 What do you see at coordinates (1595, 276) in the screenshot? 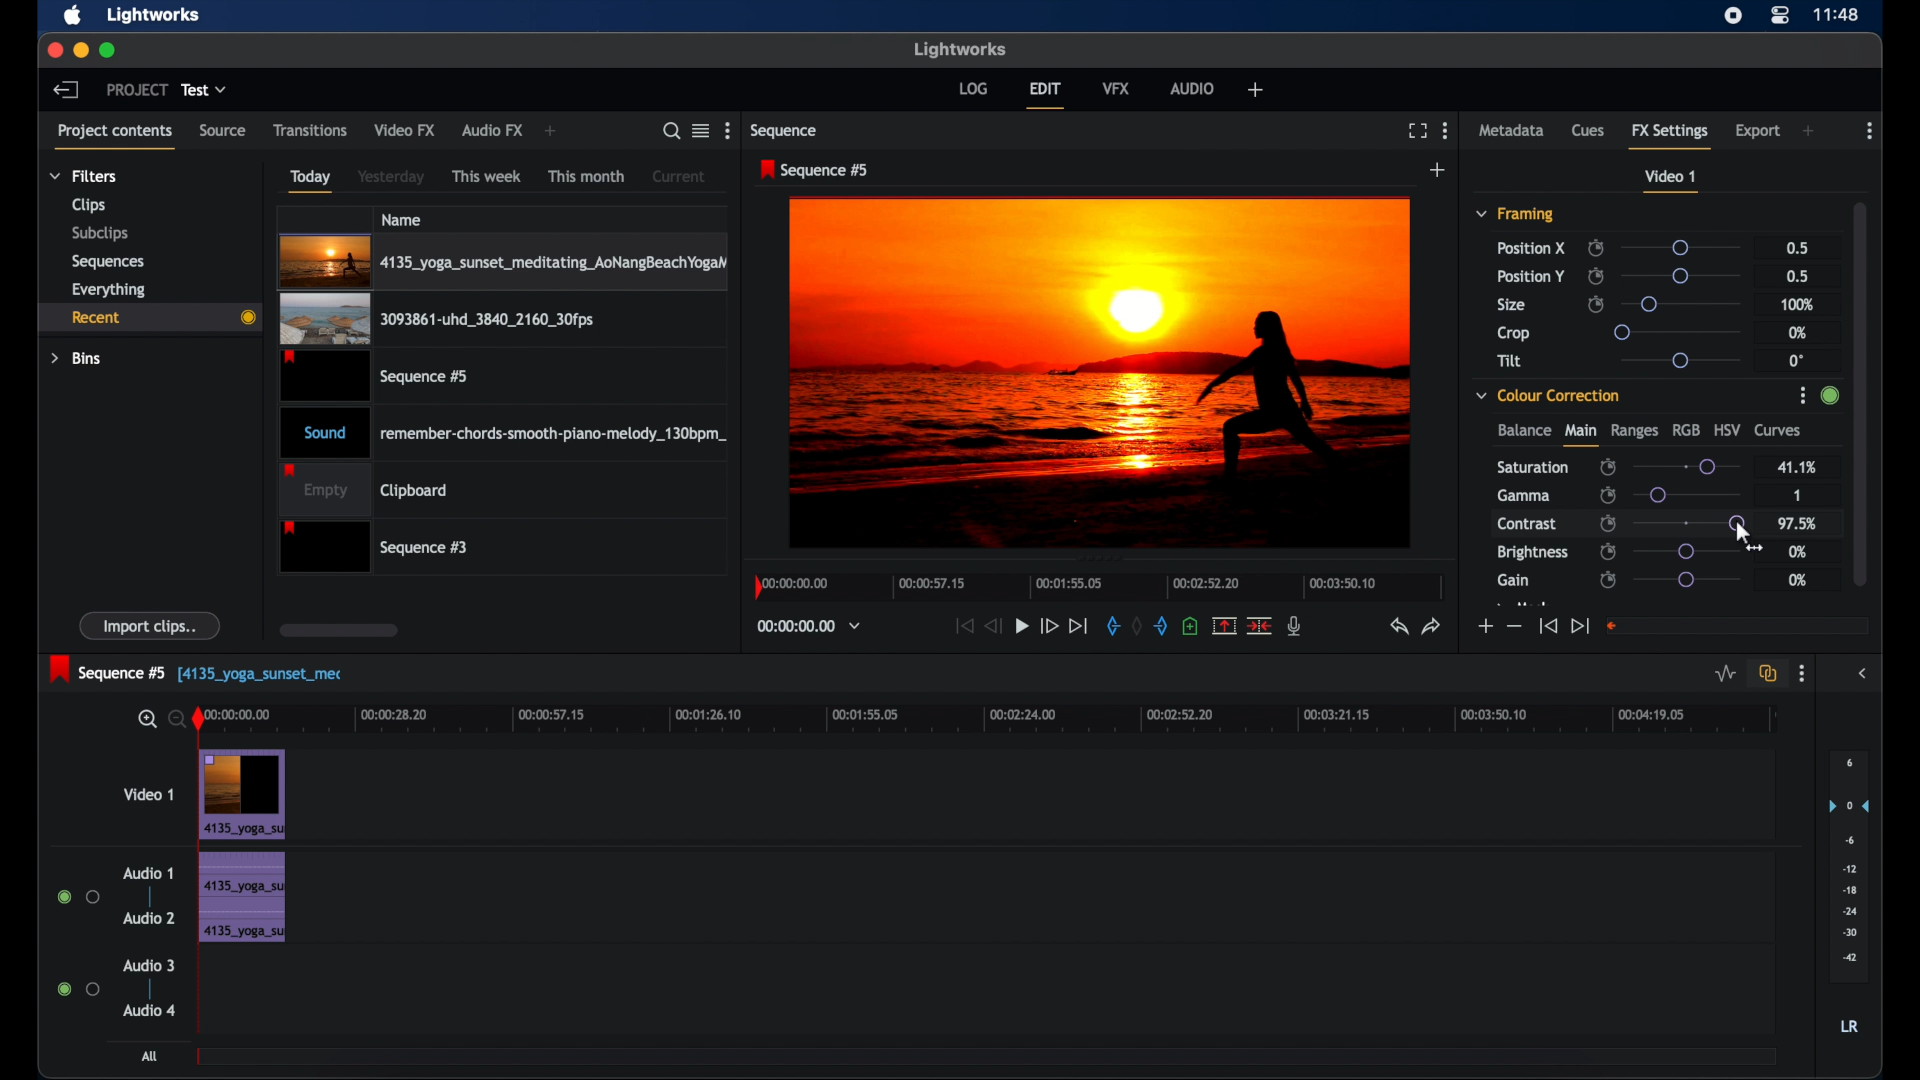
I see `enable/disable keyframes` at bounding box center [1595, 276].